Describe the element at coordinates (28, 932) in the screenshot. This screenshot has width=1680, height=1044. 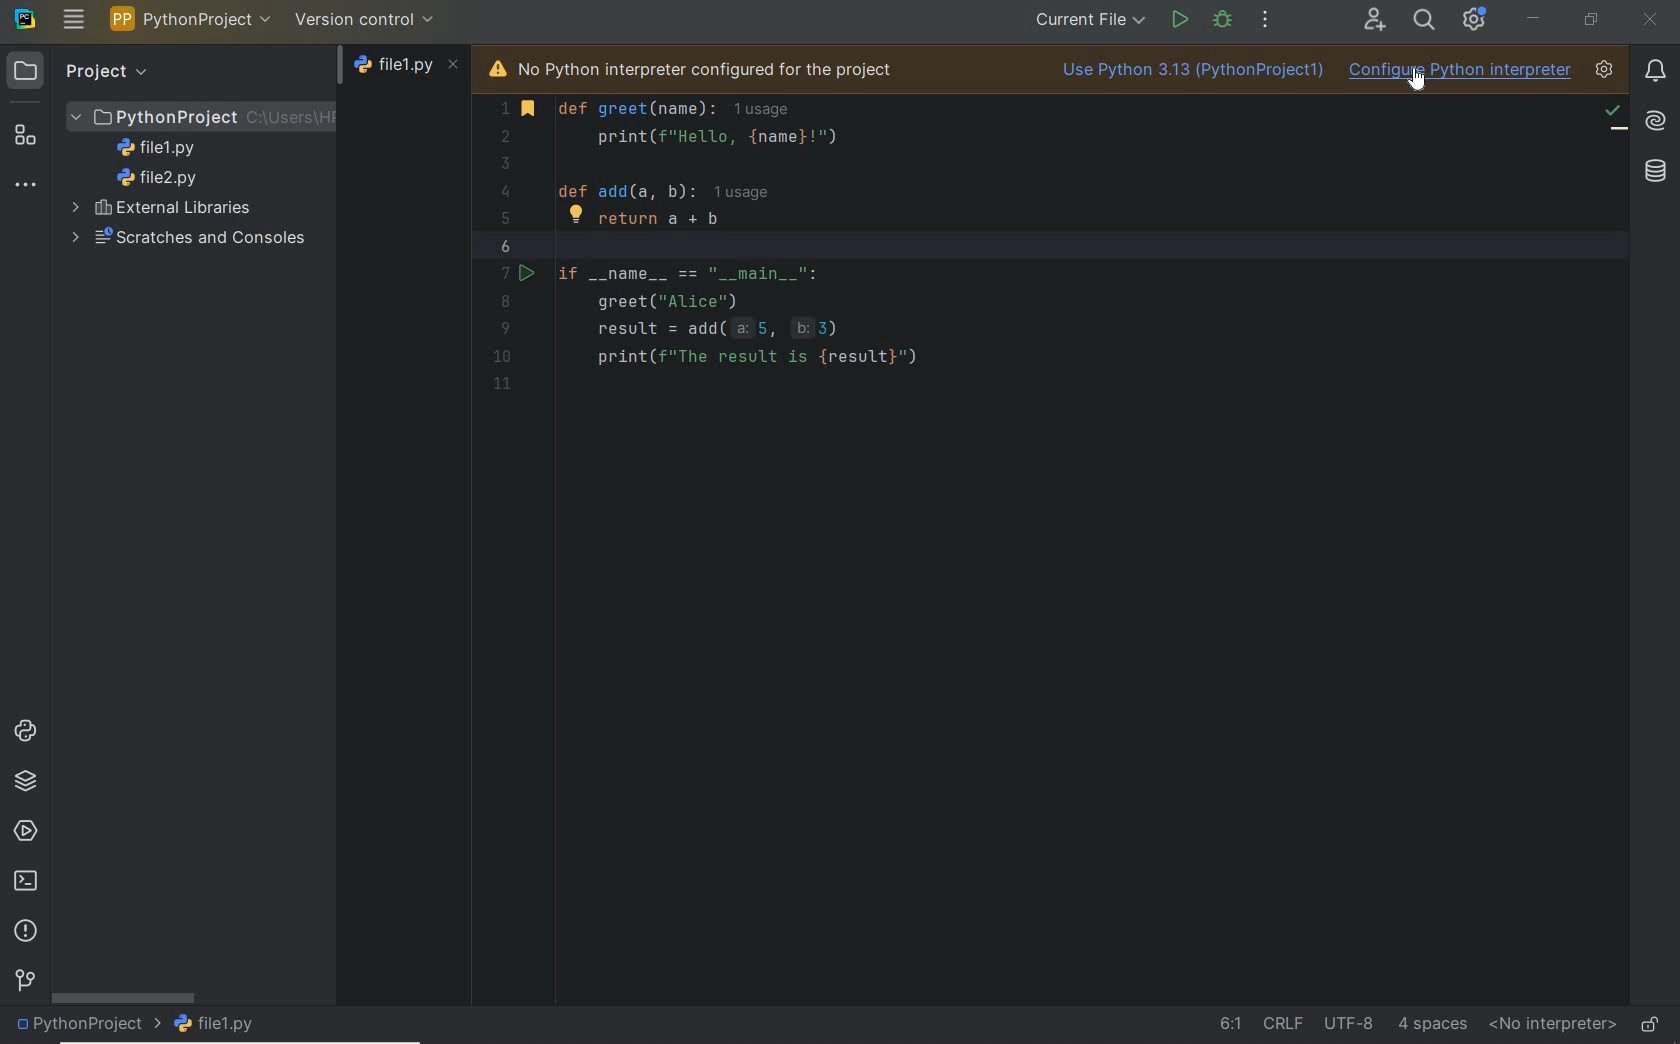
I see `problems` at that location.